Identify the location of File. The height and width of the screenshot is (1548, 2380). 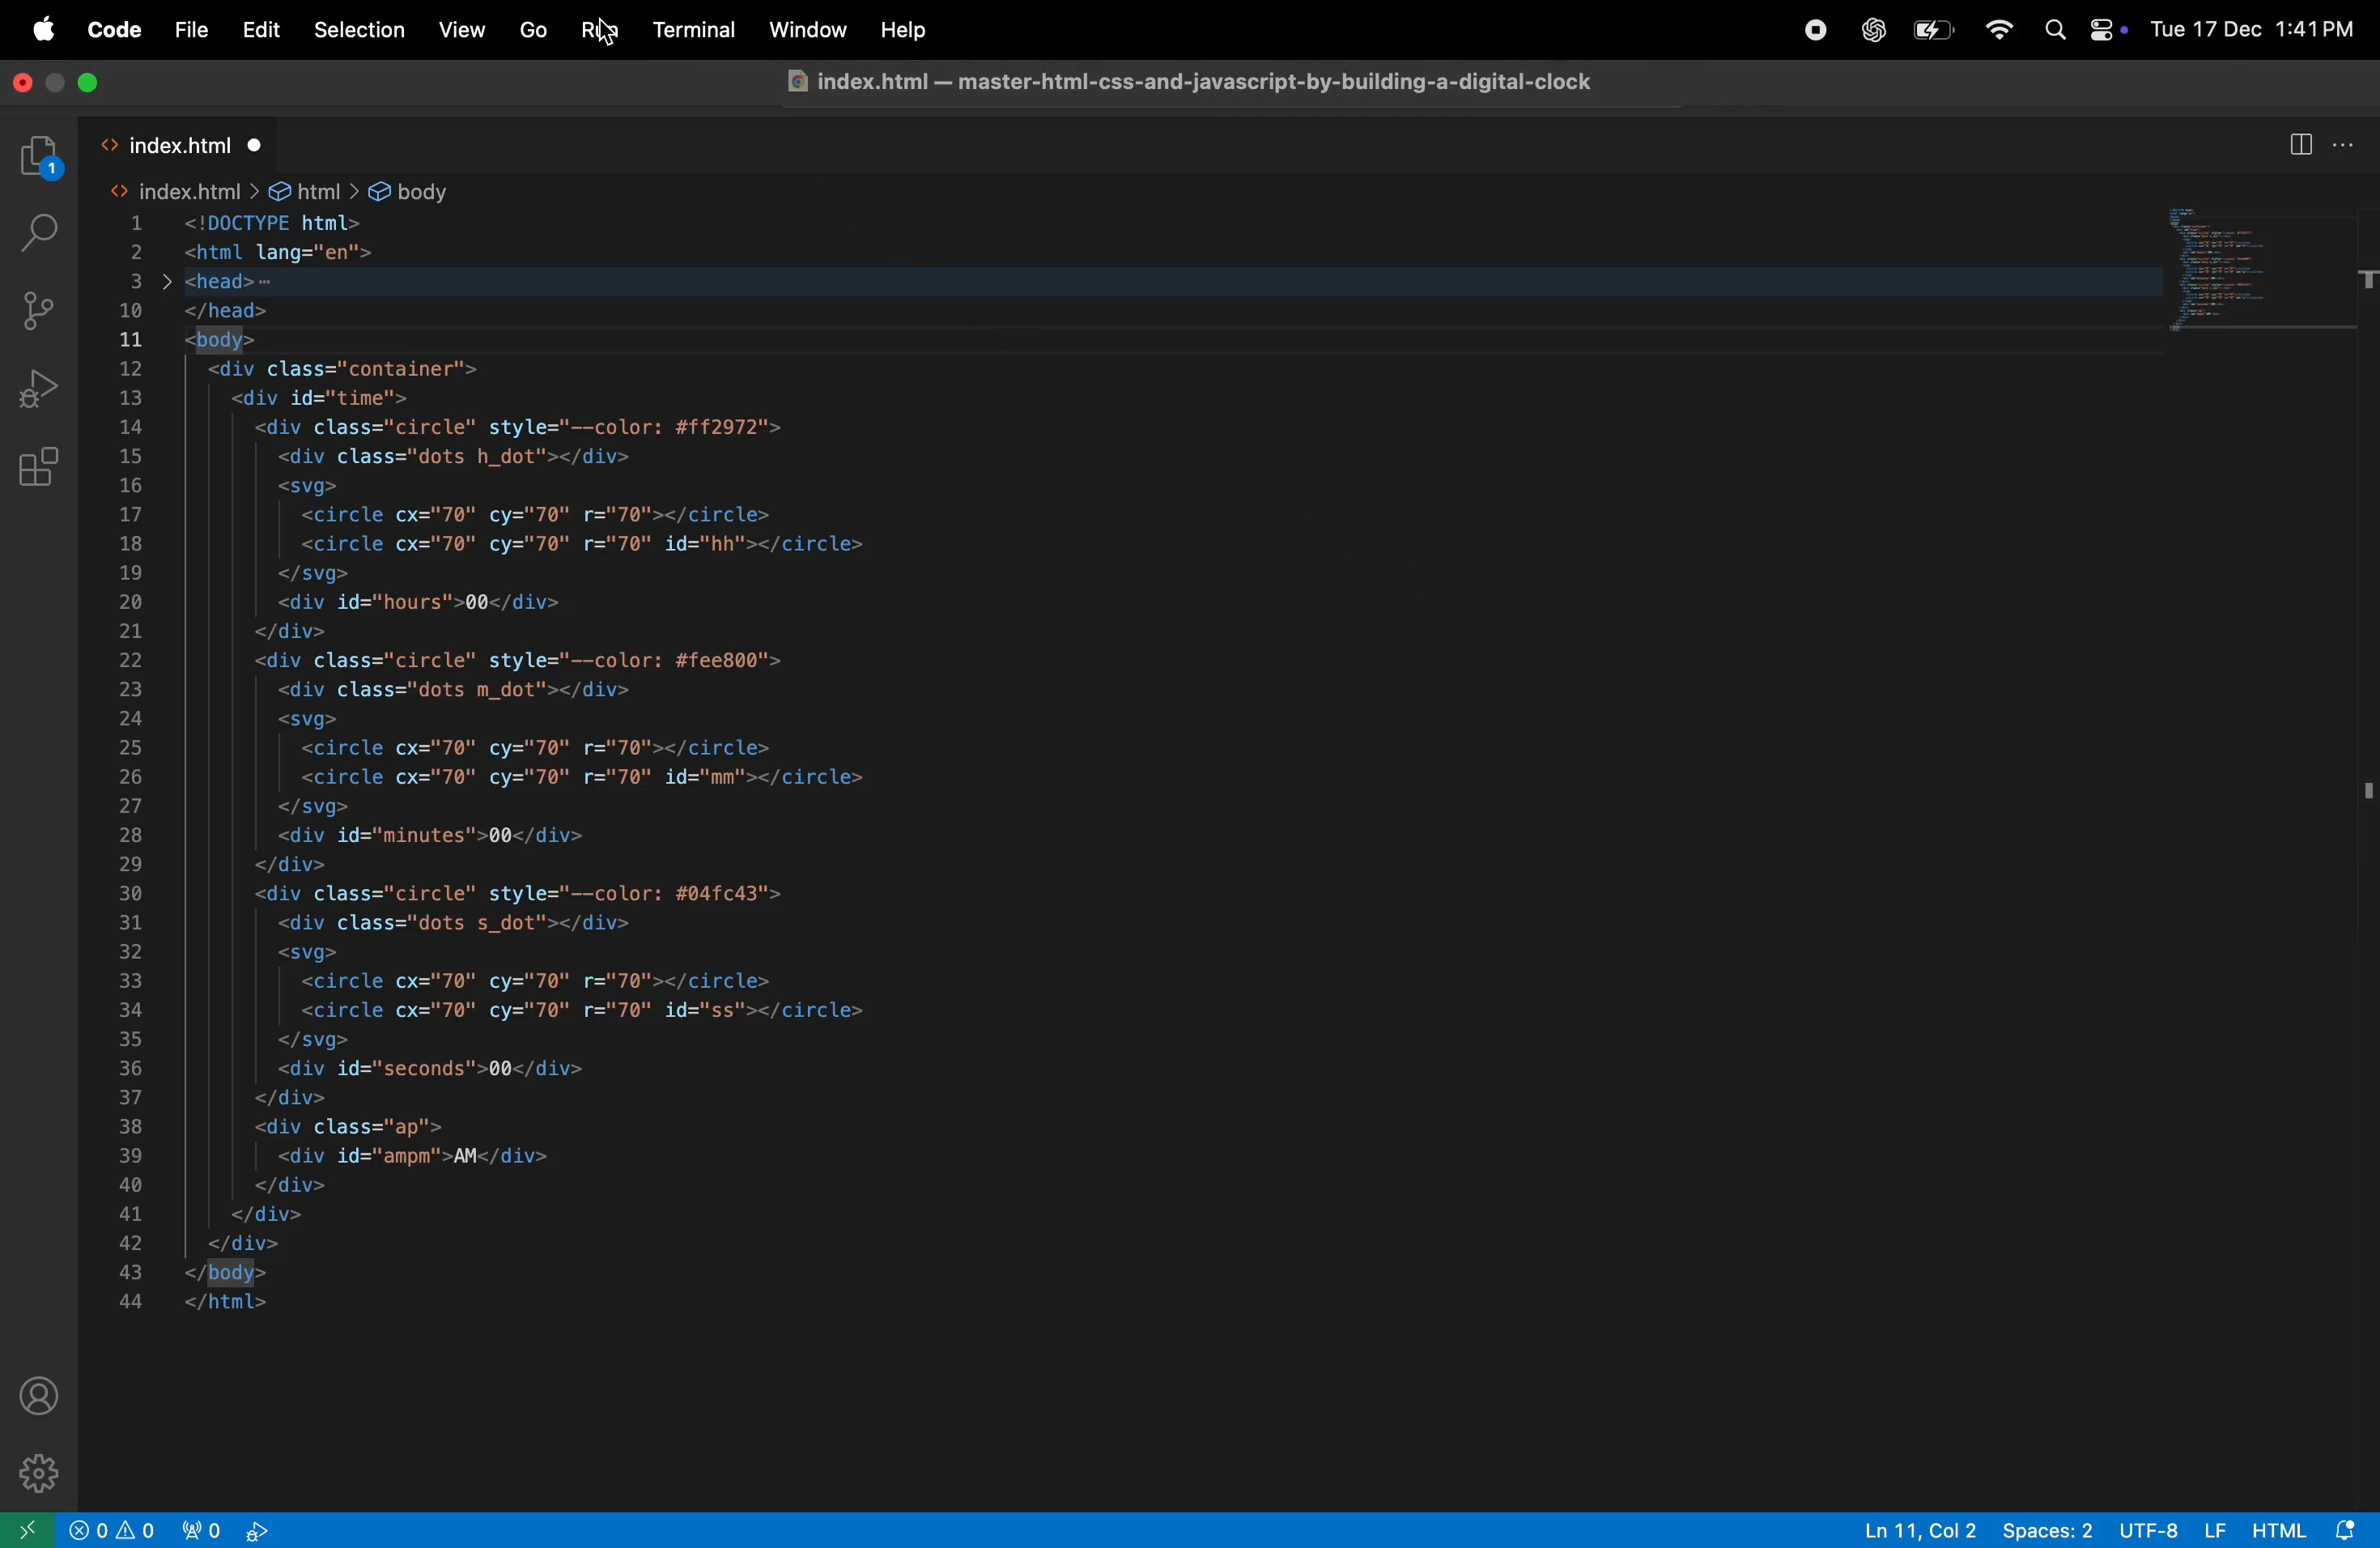
(191, 31).